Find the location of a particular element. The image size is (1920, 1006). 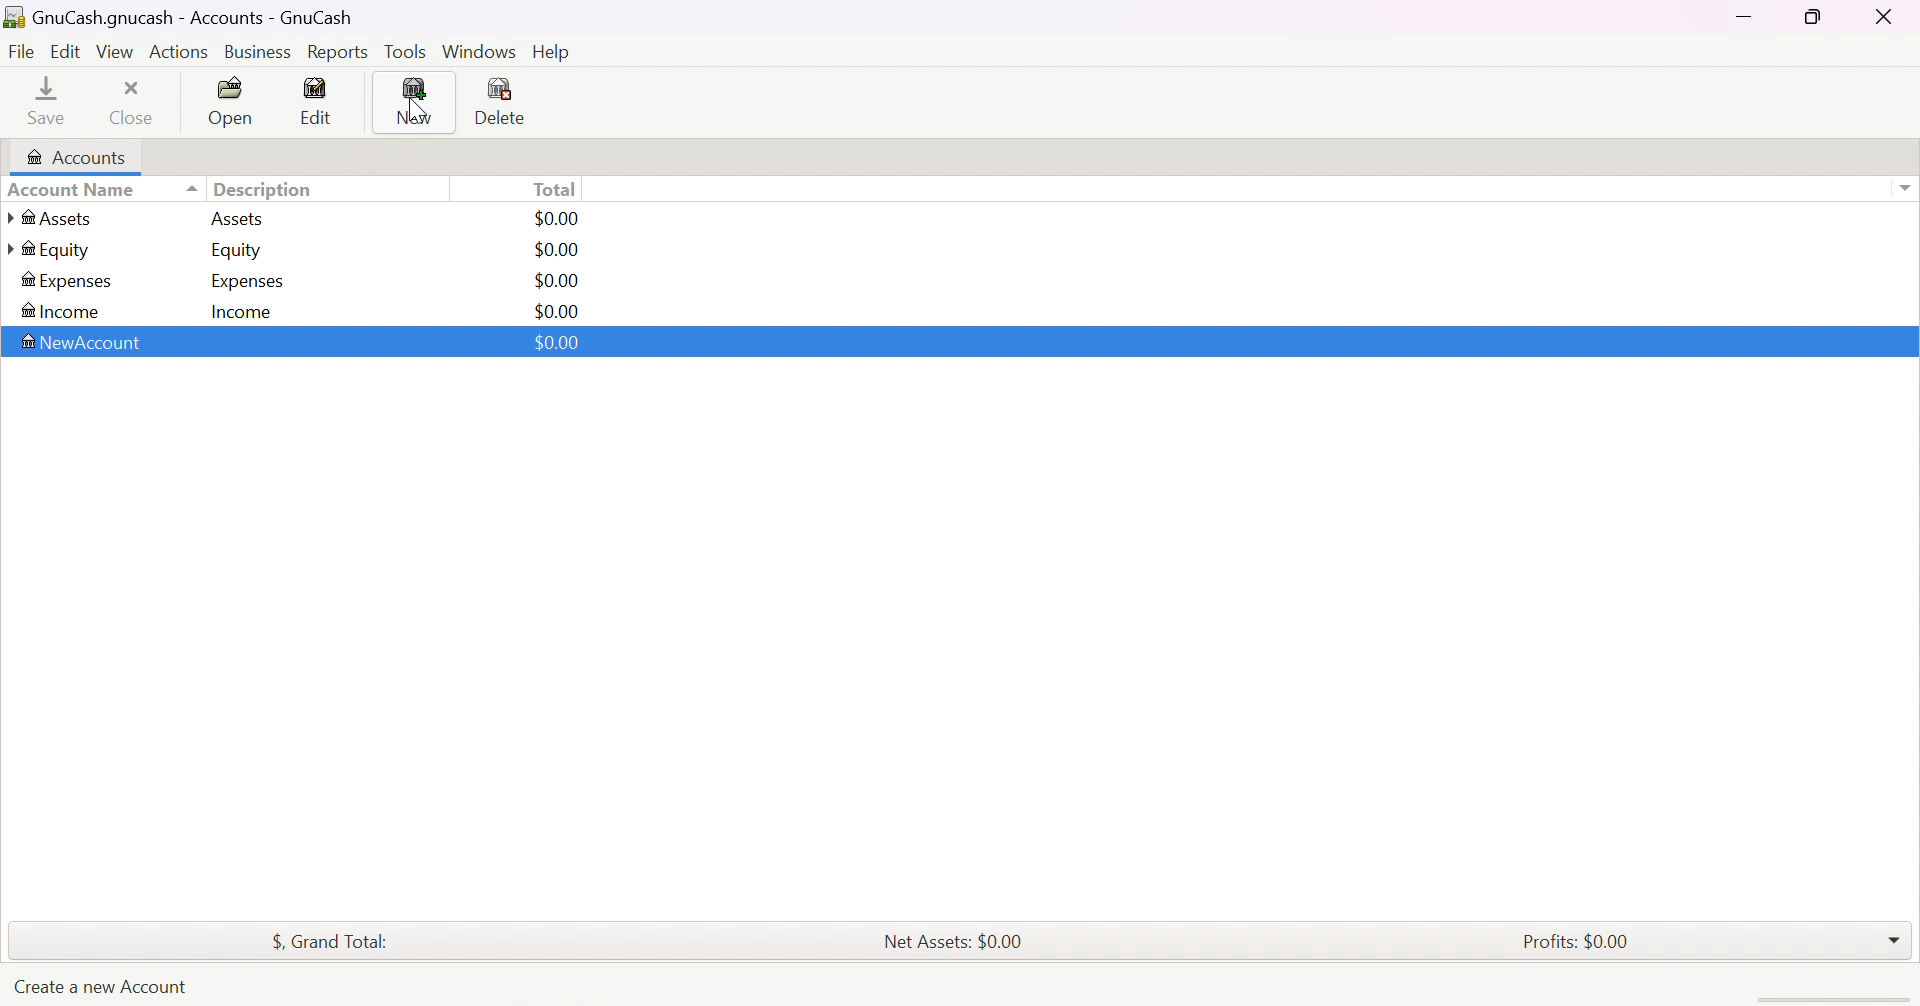

Actions is located at coordinates (178, 52).